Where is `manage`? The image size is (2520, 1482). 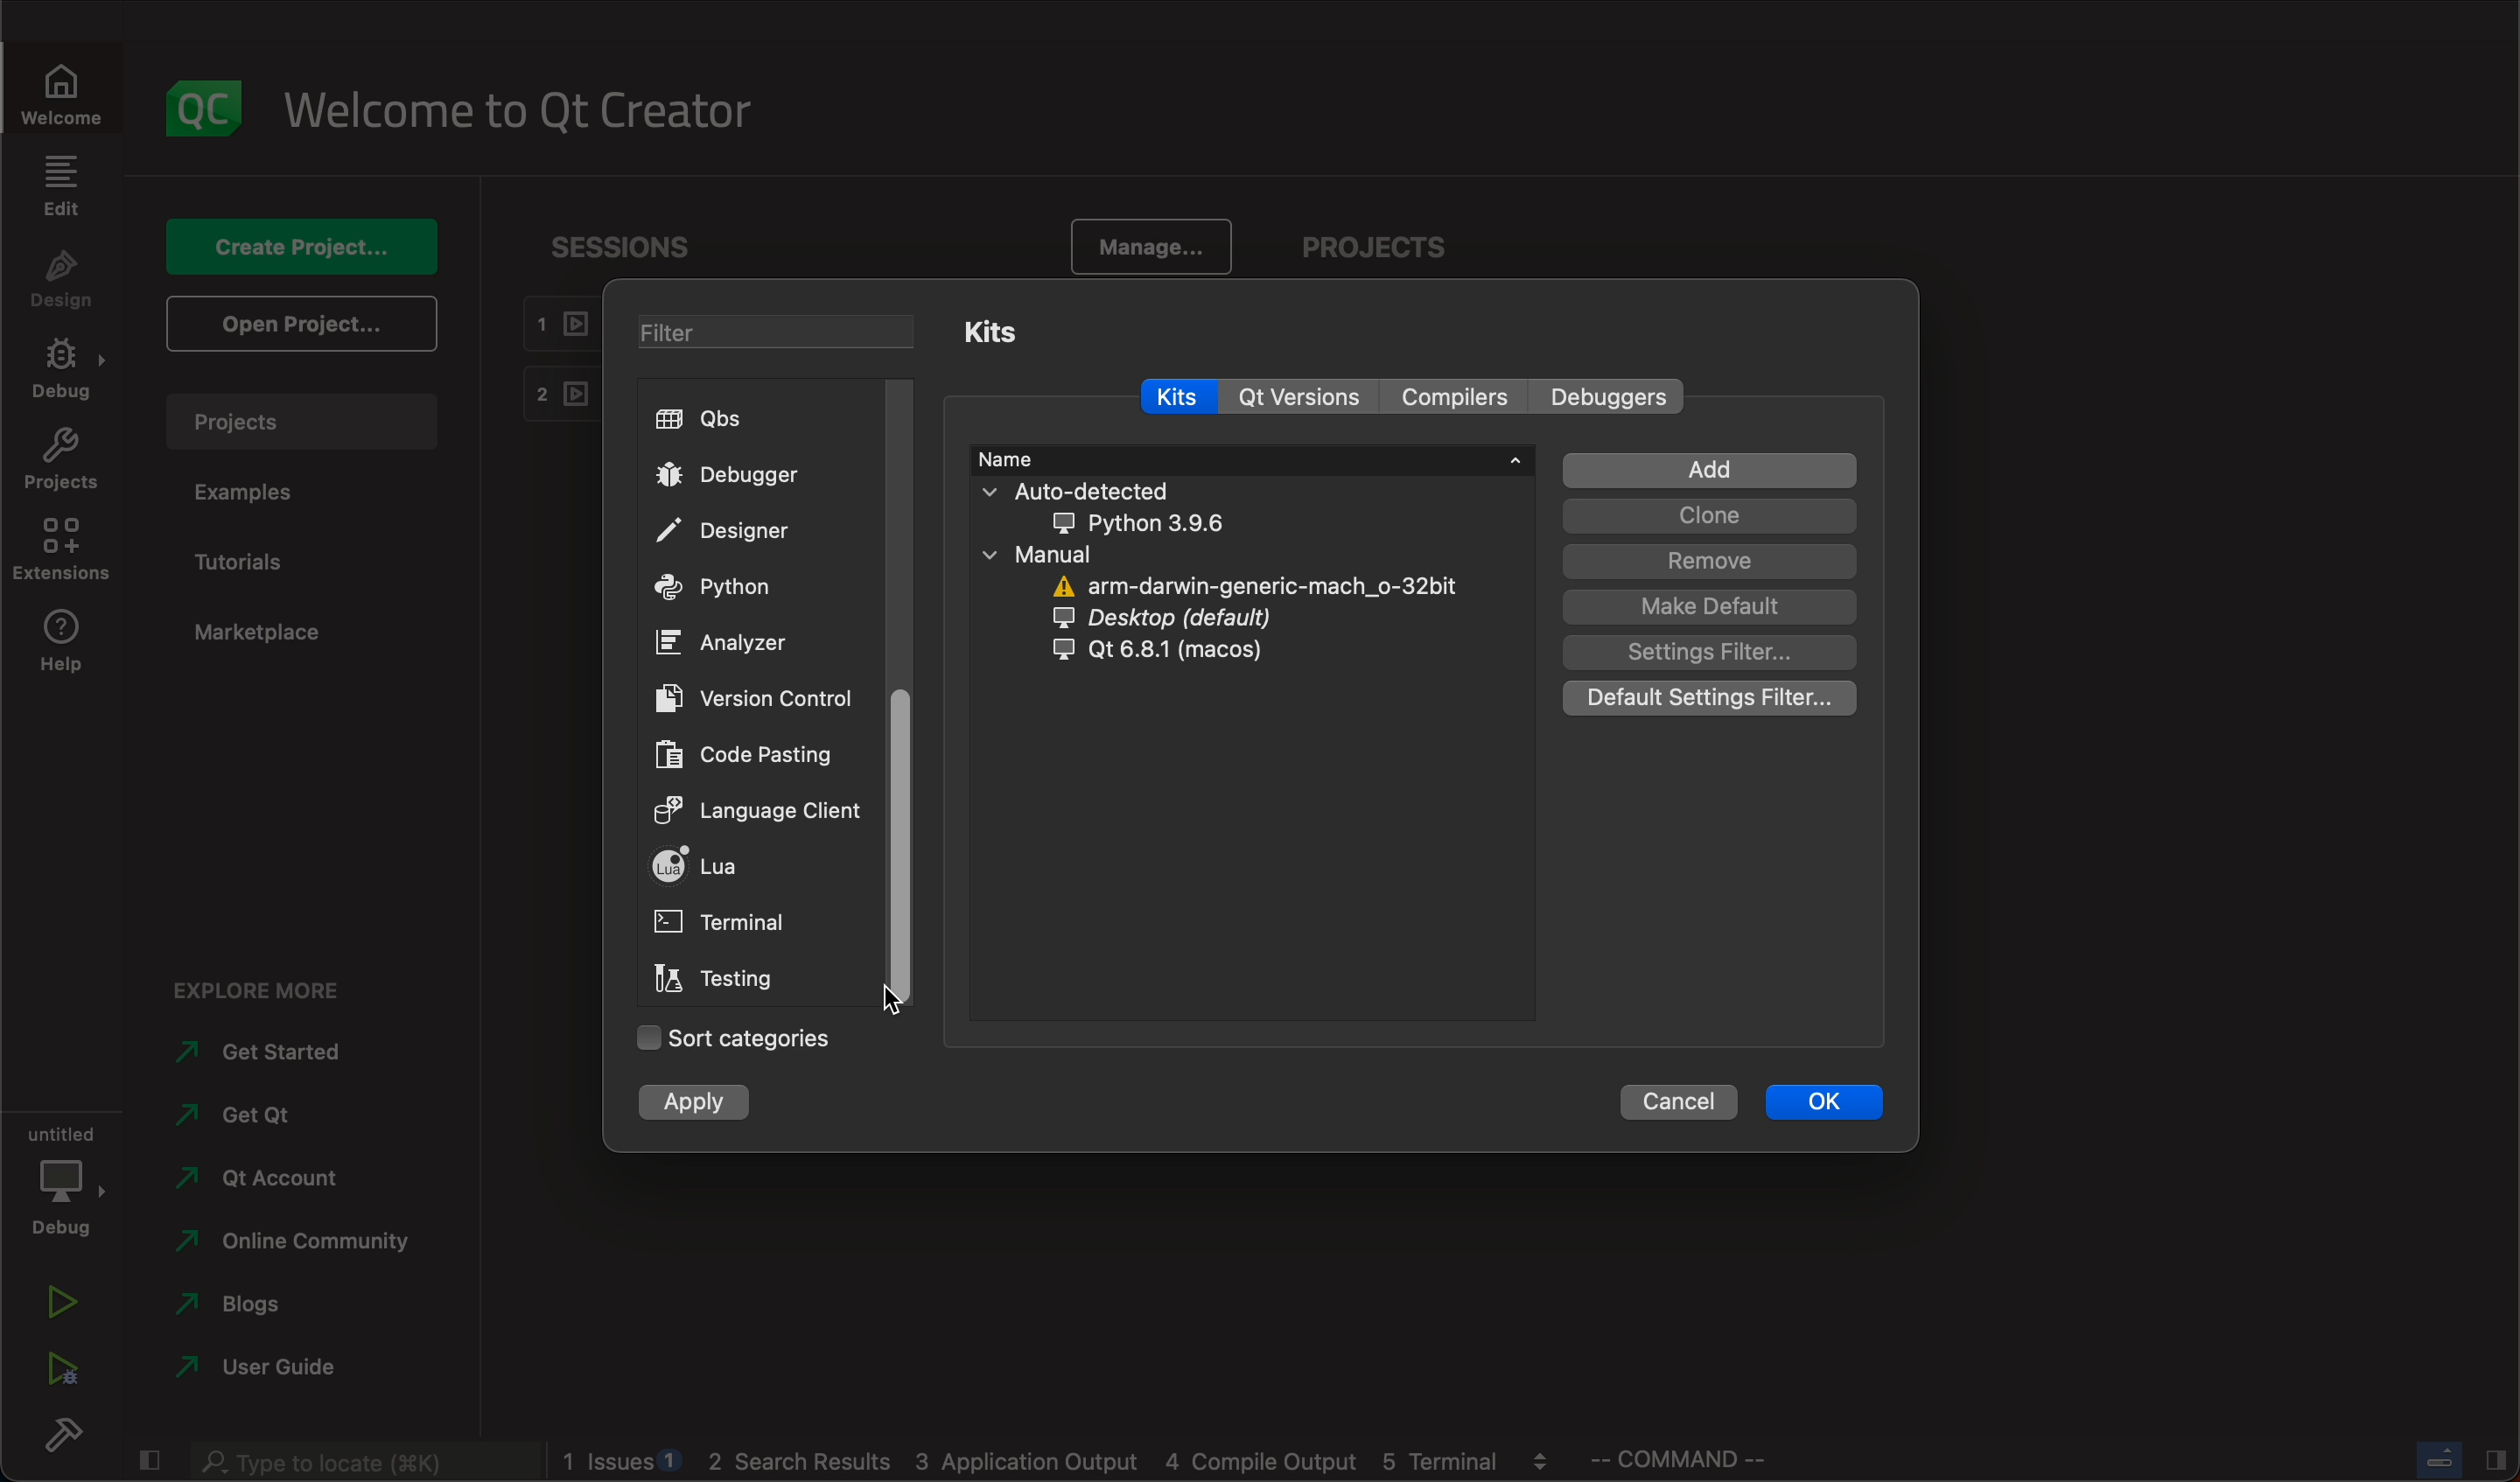
manage is located at coordinates (1151, 246).